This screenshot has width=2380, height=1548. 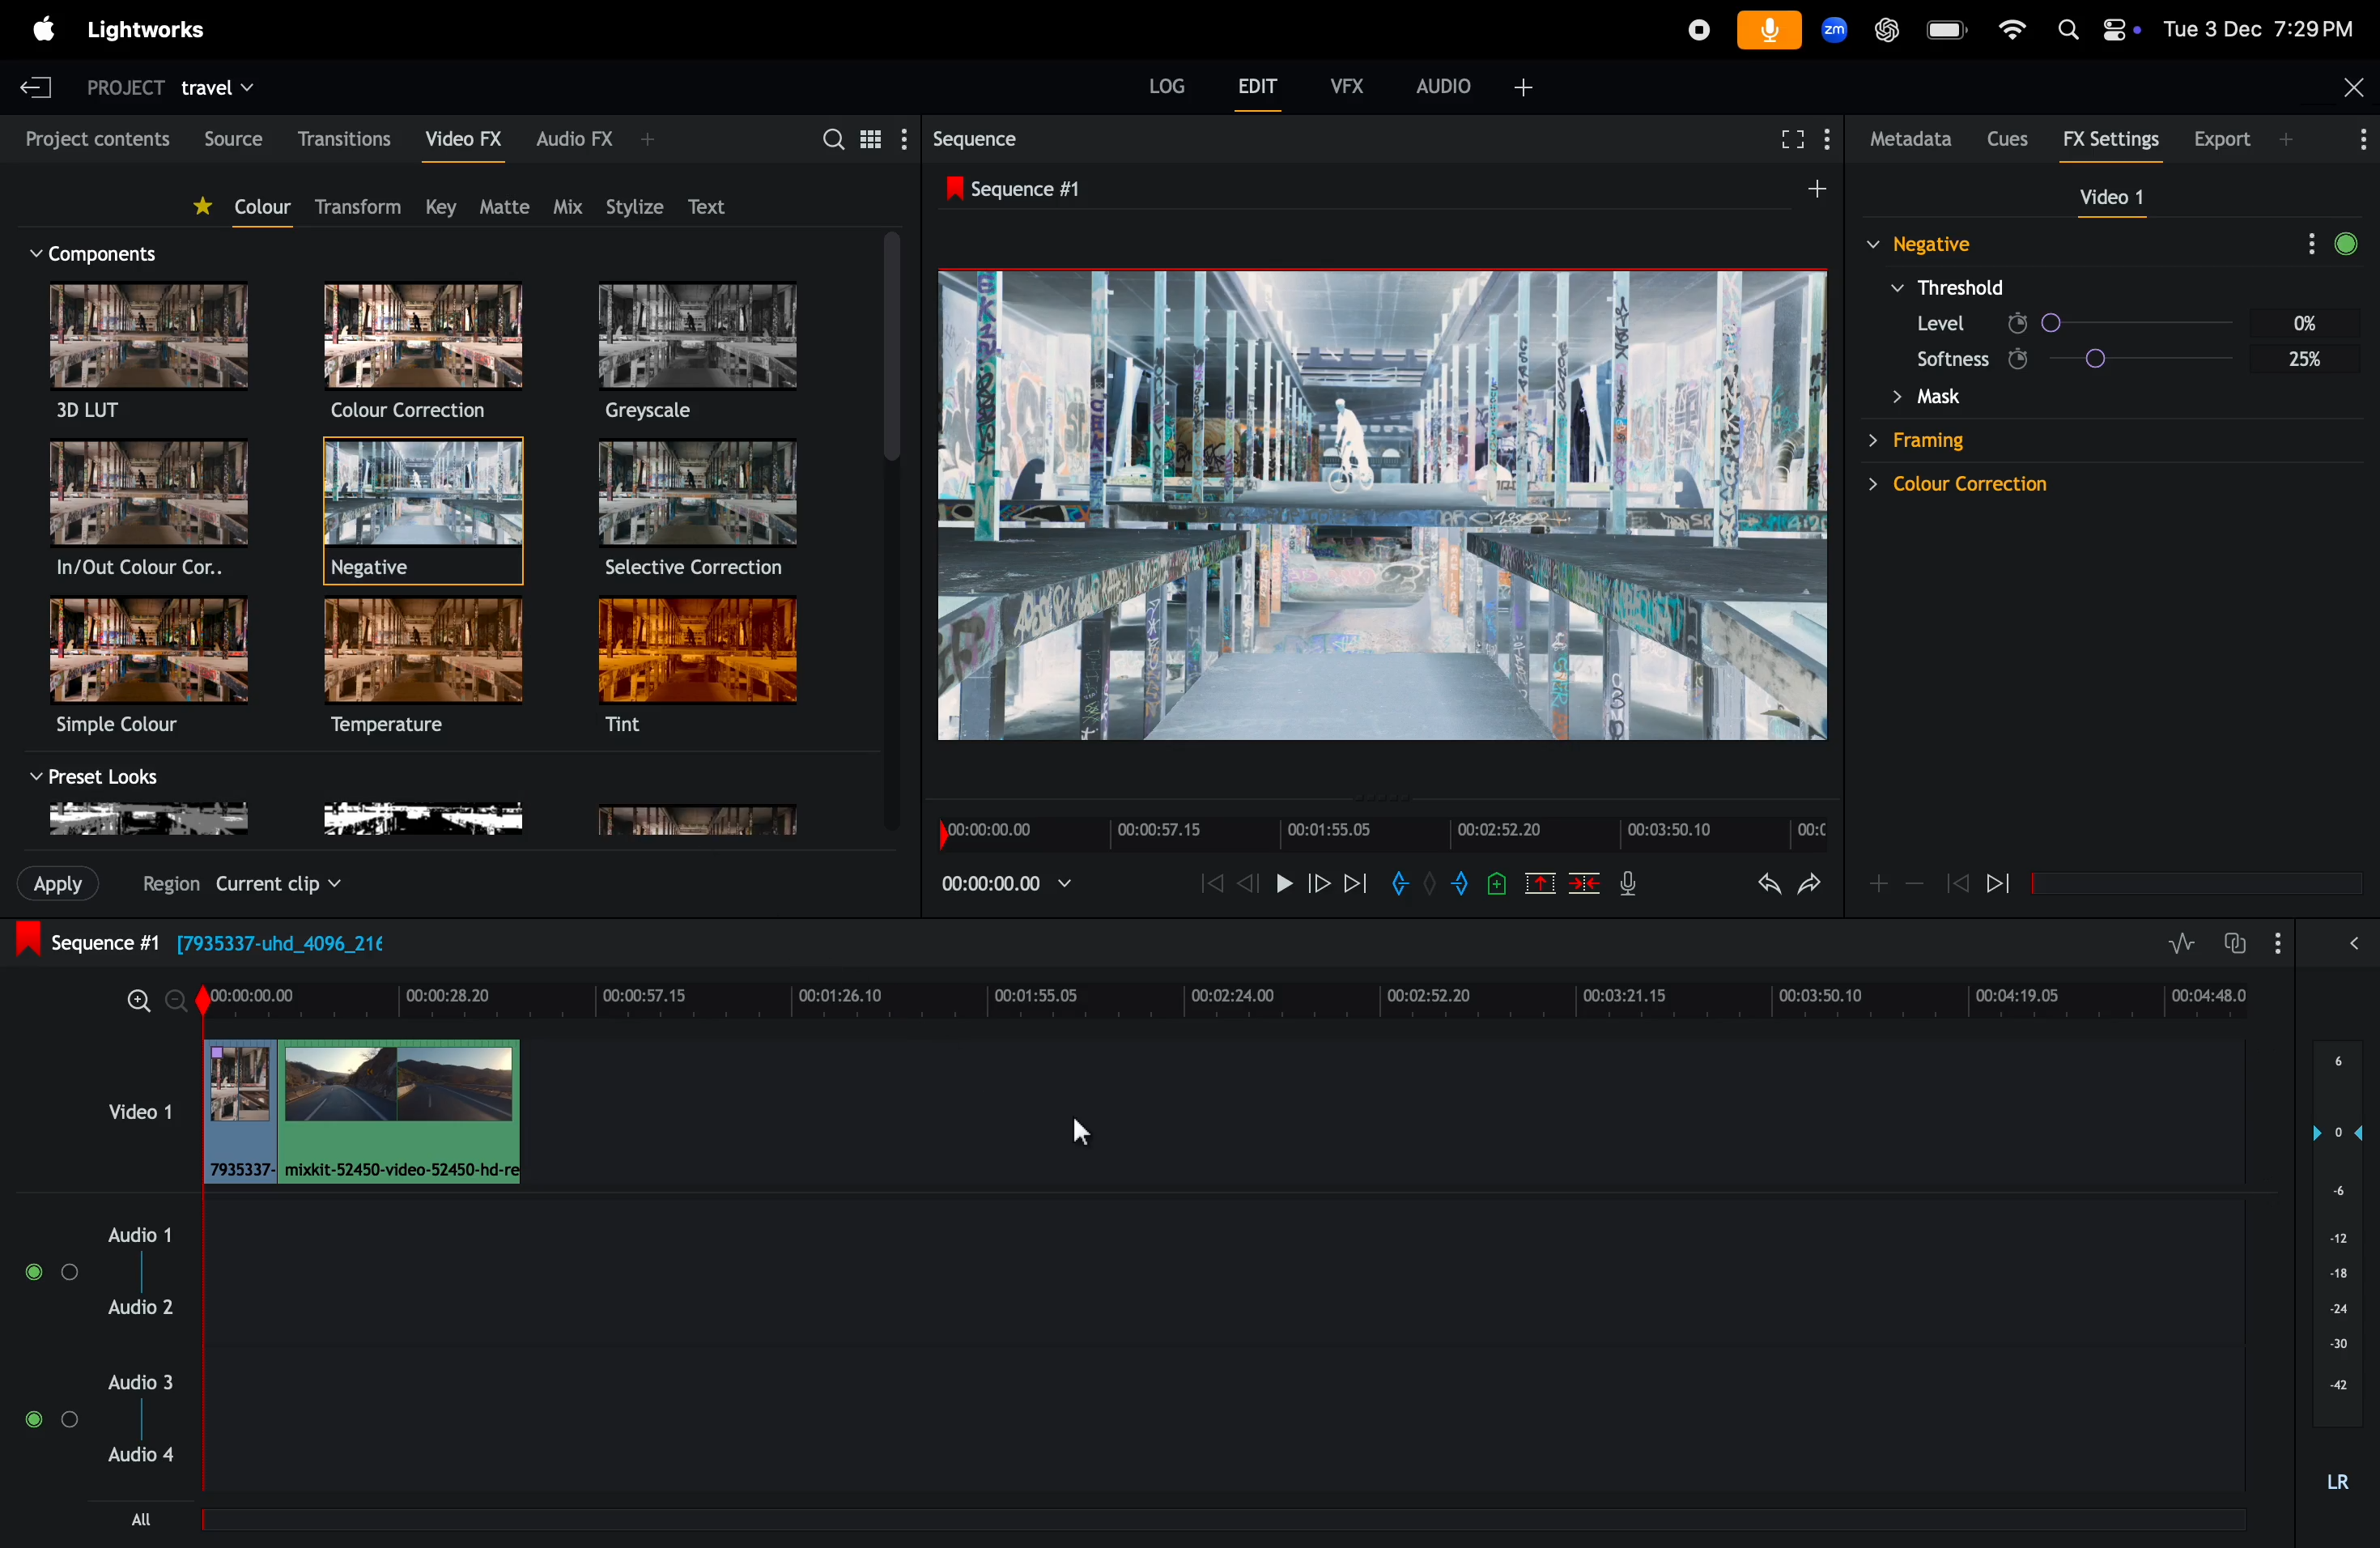 I want to click on framing, so click(x=2044, y=243).